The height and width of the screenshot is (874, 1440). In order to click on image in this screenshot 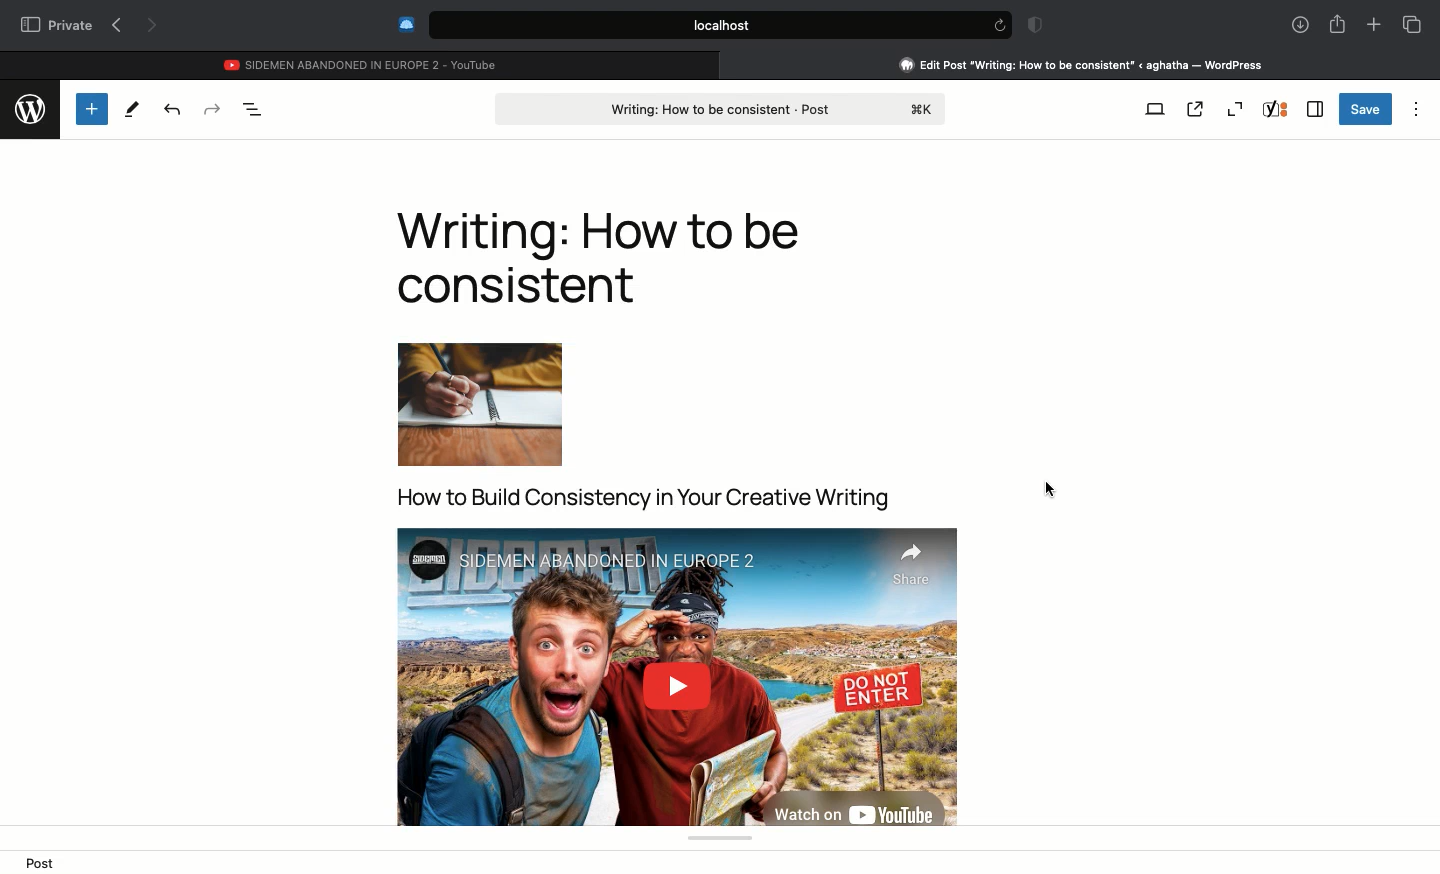, I will do `click(107, 863)`.